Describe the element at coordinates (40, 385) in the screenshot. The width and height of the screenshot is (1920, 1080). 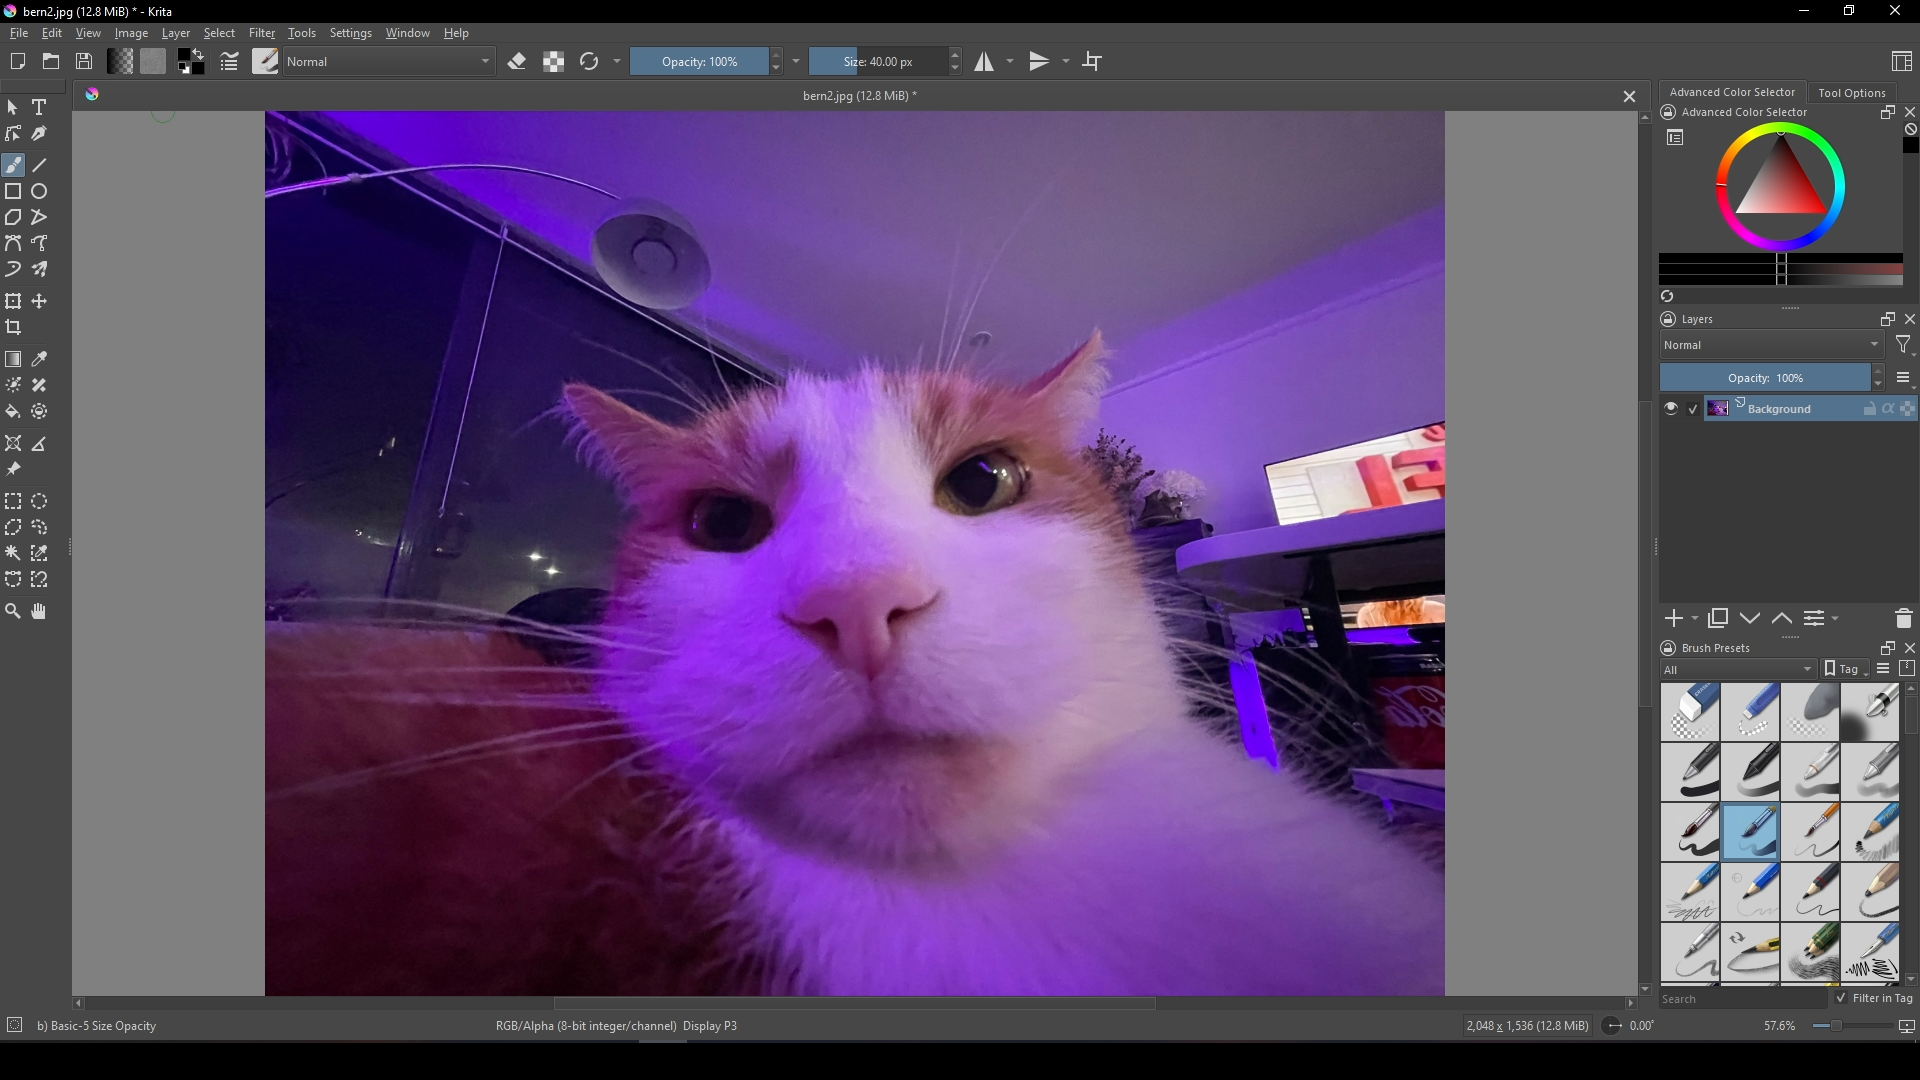
I see `Smart patch tool` at that location.